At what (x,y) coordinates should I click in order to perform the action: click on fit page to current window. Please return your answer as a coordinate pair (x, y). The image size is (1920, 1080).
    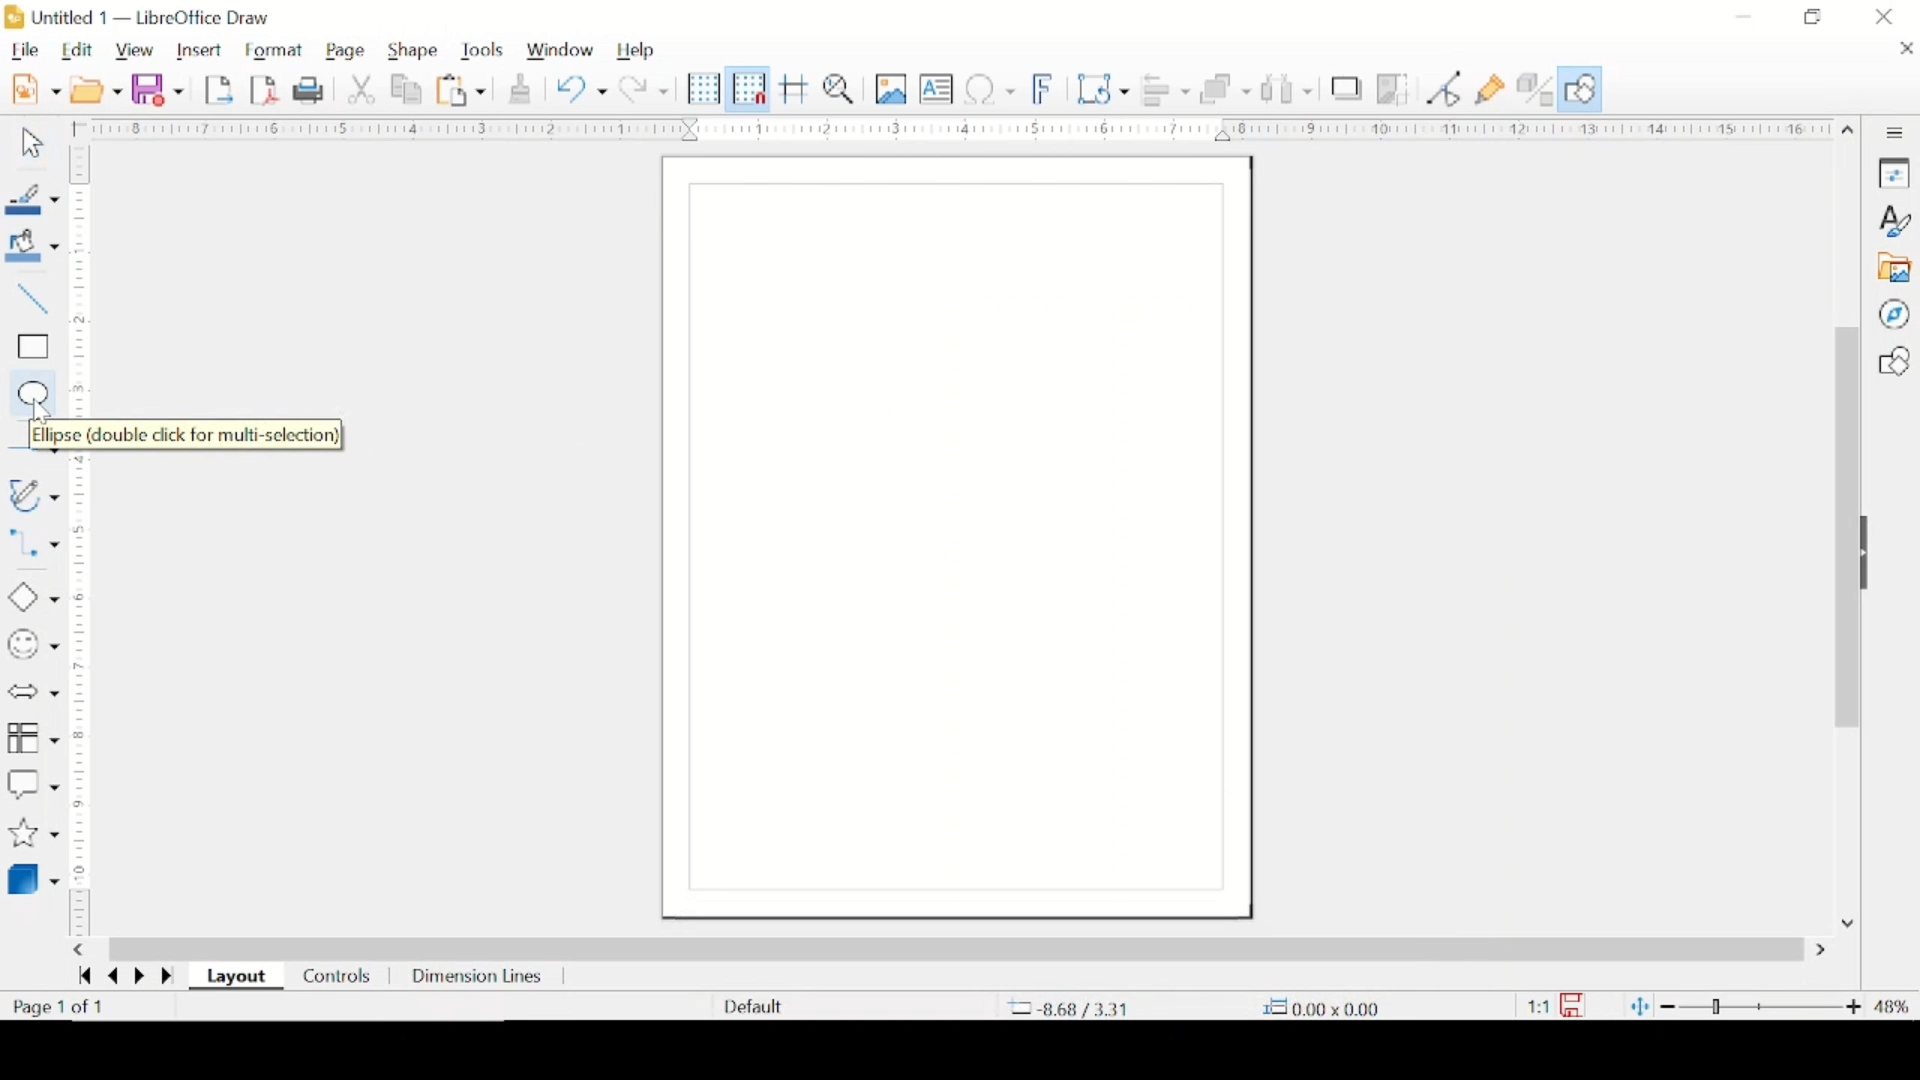
    Looking at the image, I should click on (1639, 1006).